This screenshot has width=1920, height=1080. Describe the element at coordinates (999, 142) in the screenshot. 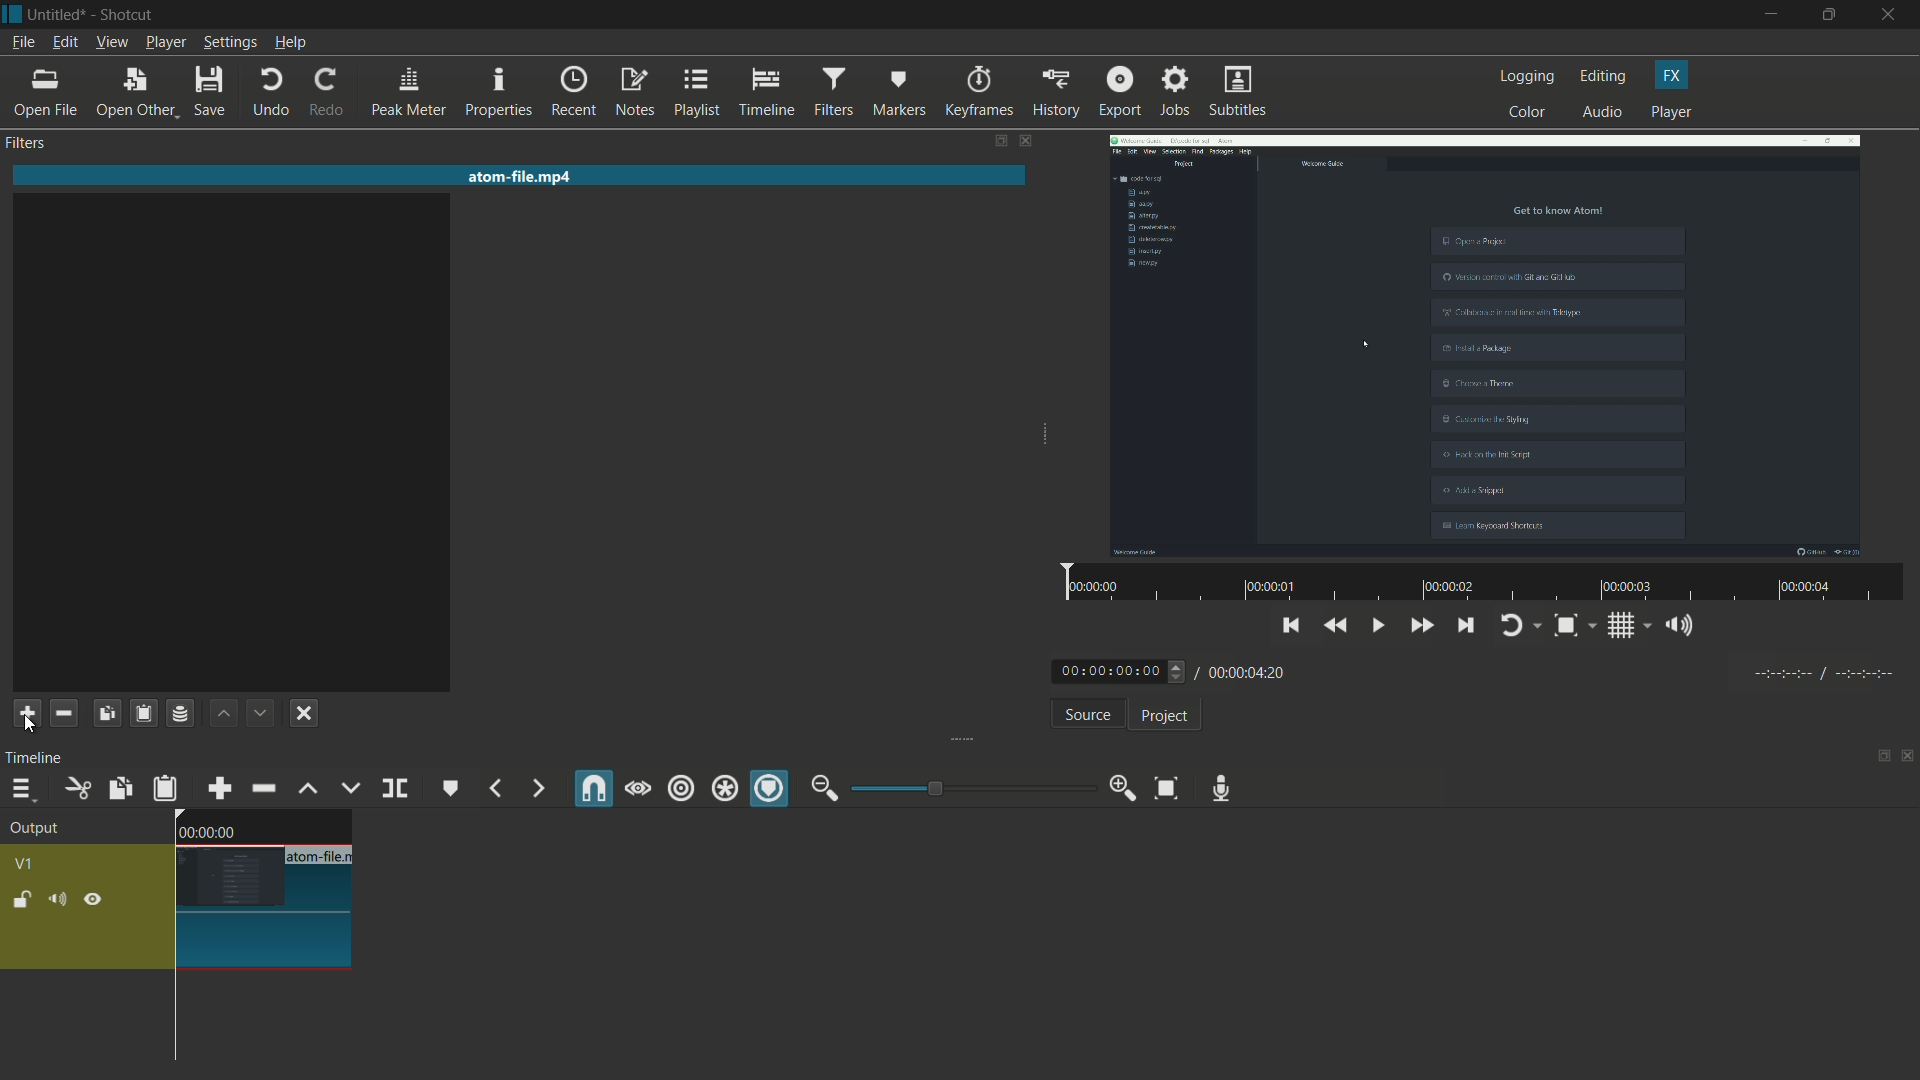

I see `show tabs` at that location.